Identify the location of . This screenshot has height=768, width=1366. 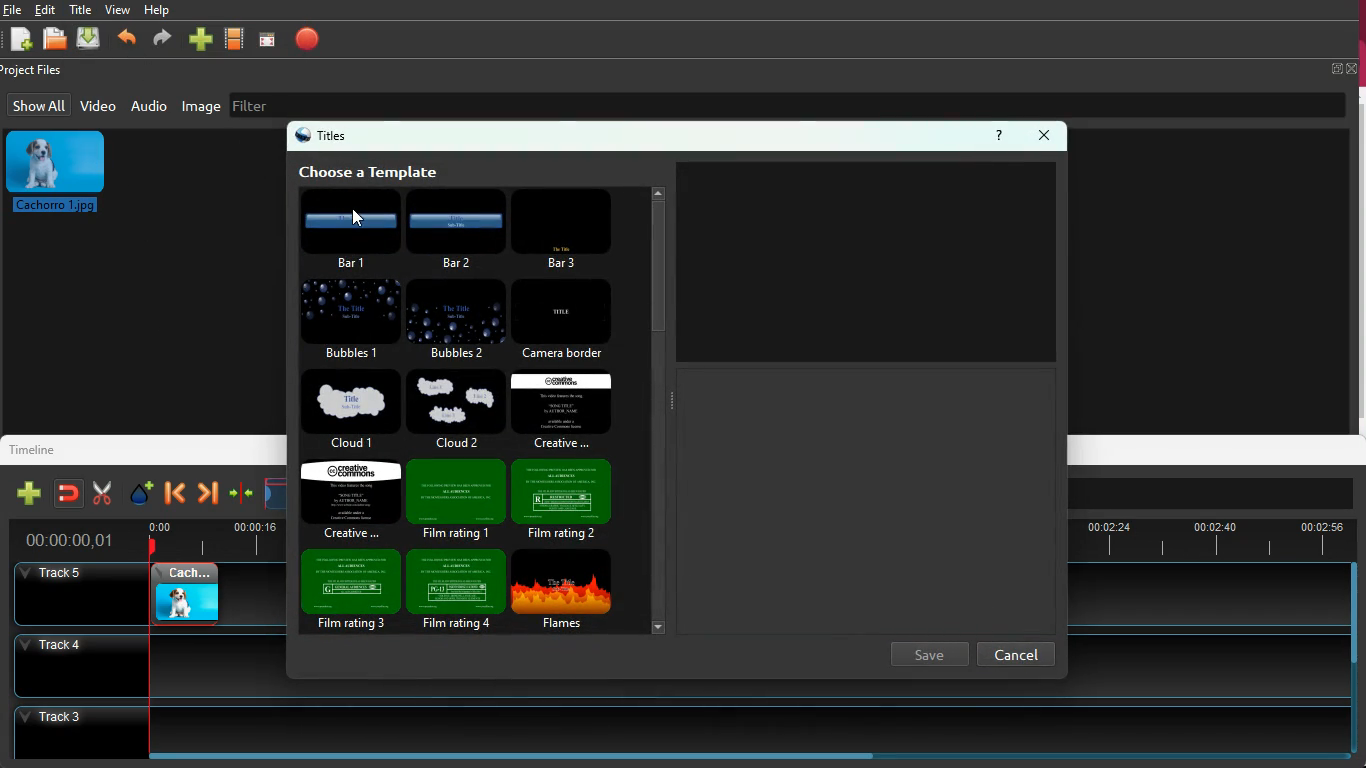
(83, 667).